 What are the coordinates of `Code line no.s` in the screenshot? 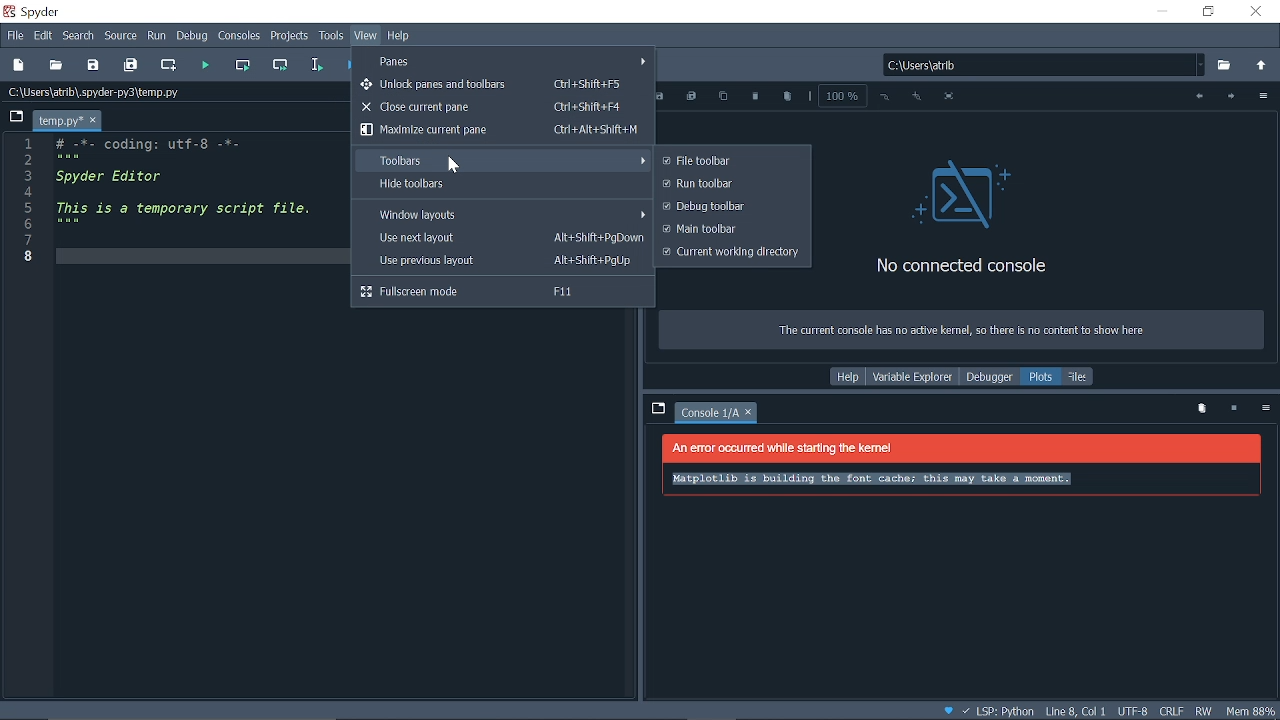 It's located at (32, 199).